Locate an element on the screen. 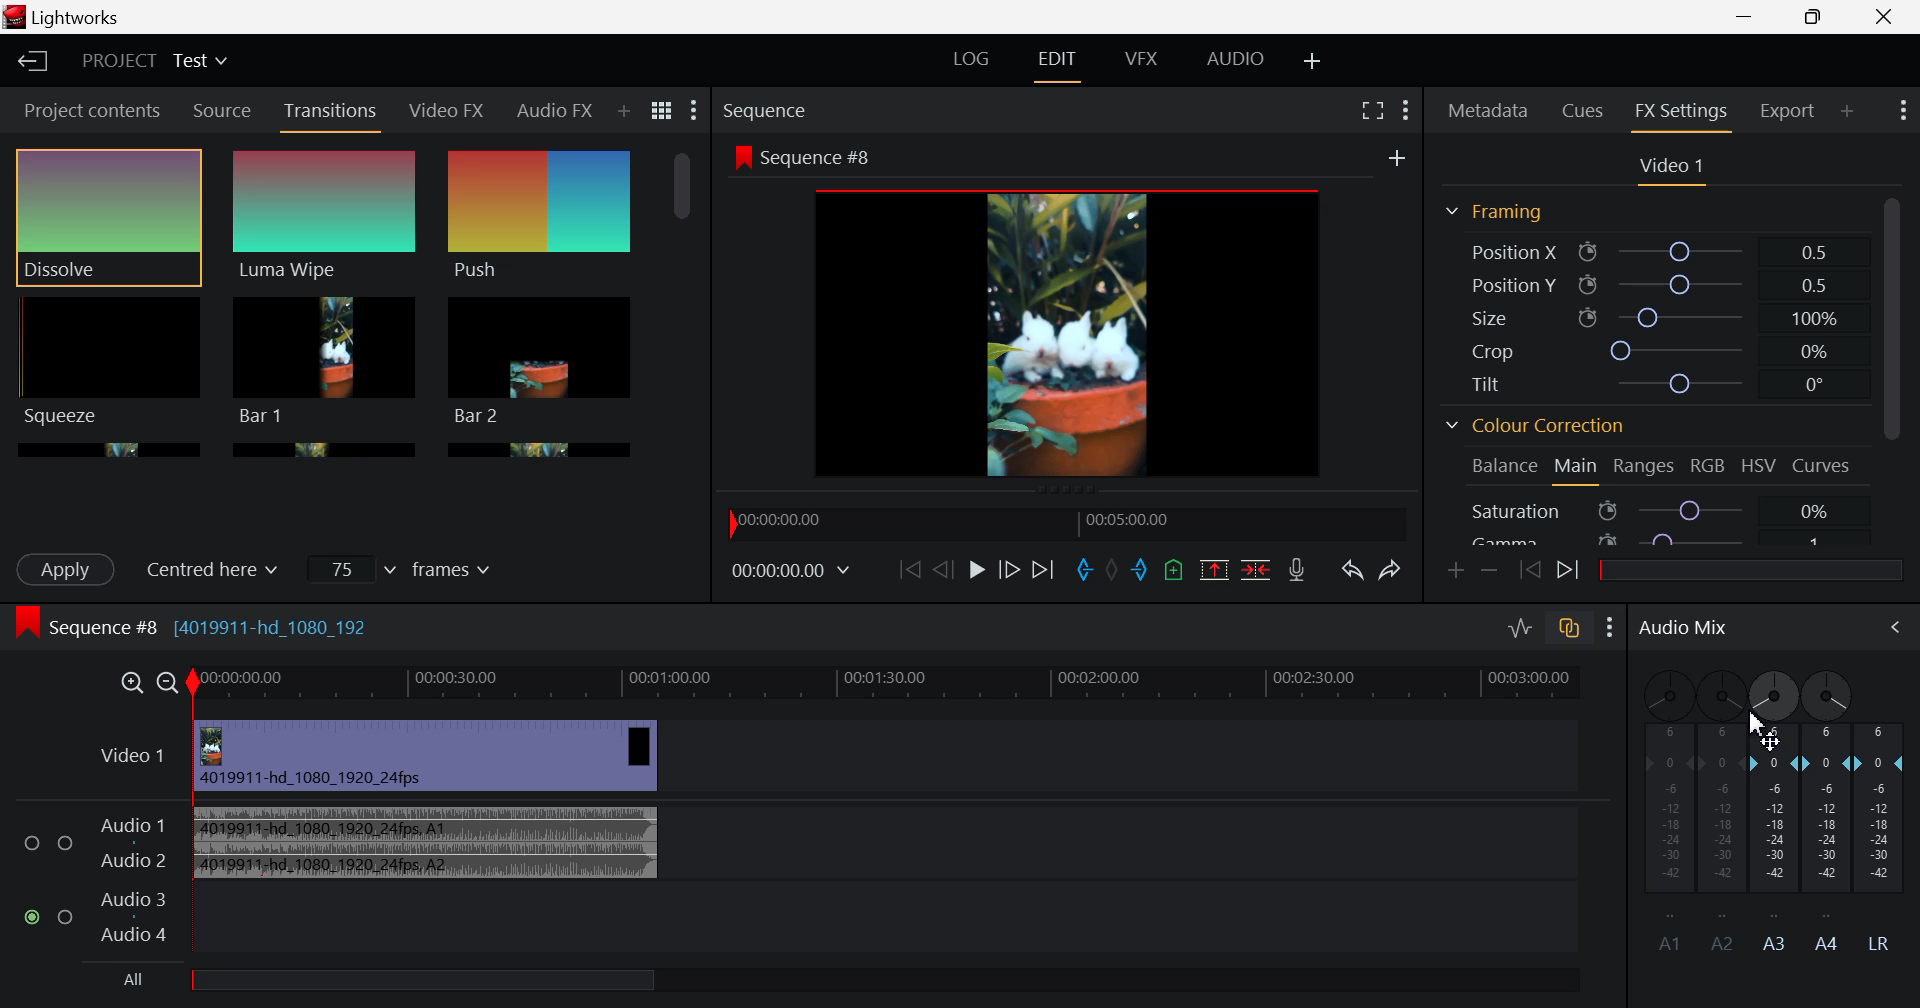  Mark Out is located at coordinates (1140, 570).